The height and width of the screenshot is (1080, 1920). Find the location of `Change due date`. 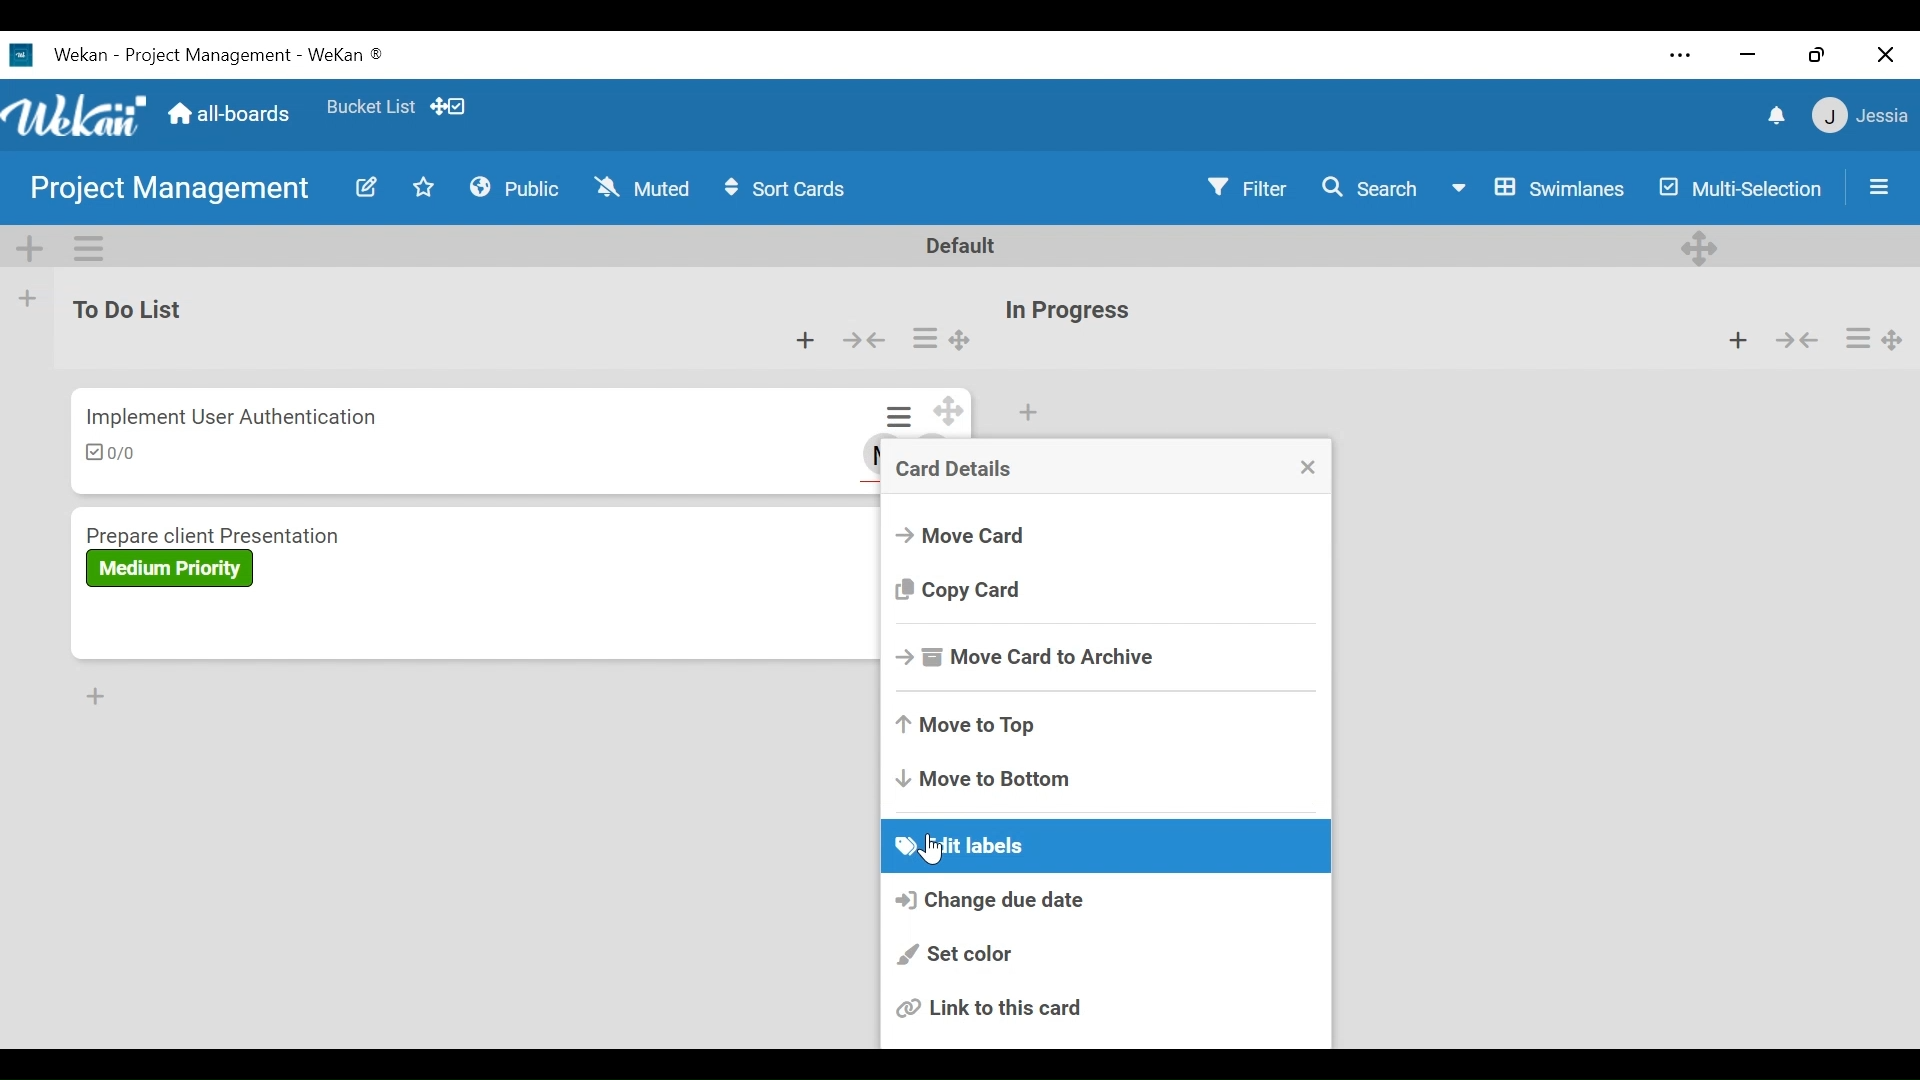

Change due date is located at coordinates (988, 900).